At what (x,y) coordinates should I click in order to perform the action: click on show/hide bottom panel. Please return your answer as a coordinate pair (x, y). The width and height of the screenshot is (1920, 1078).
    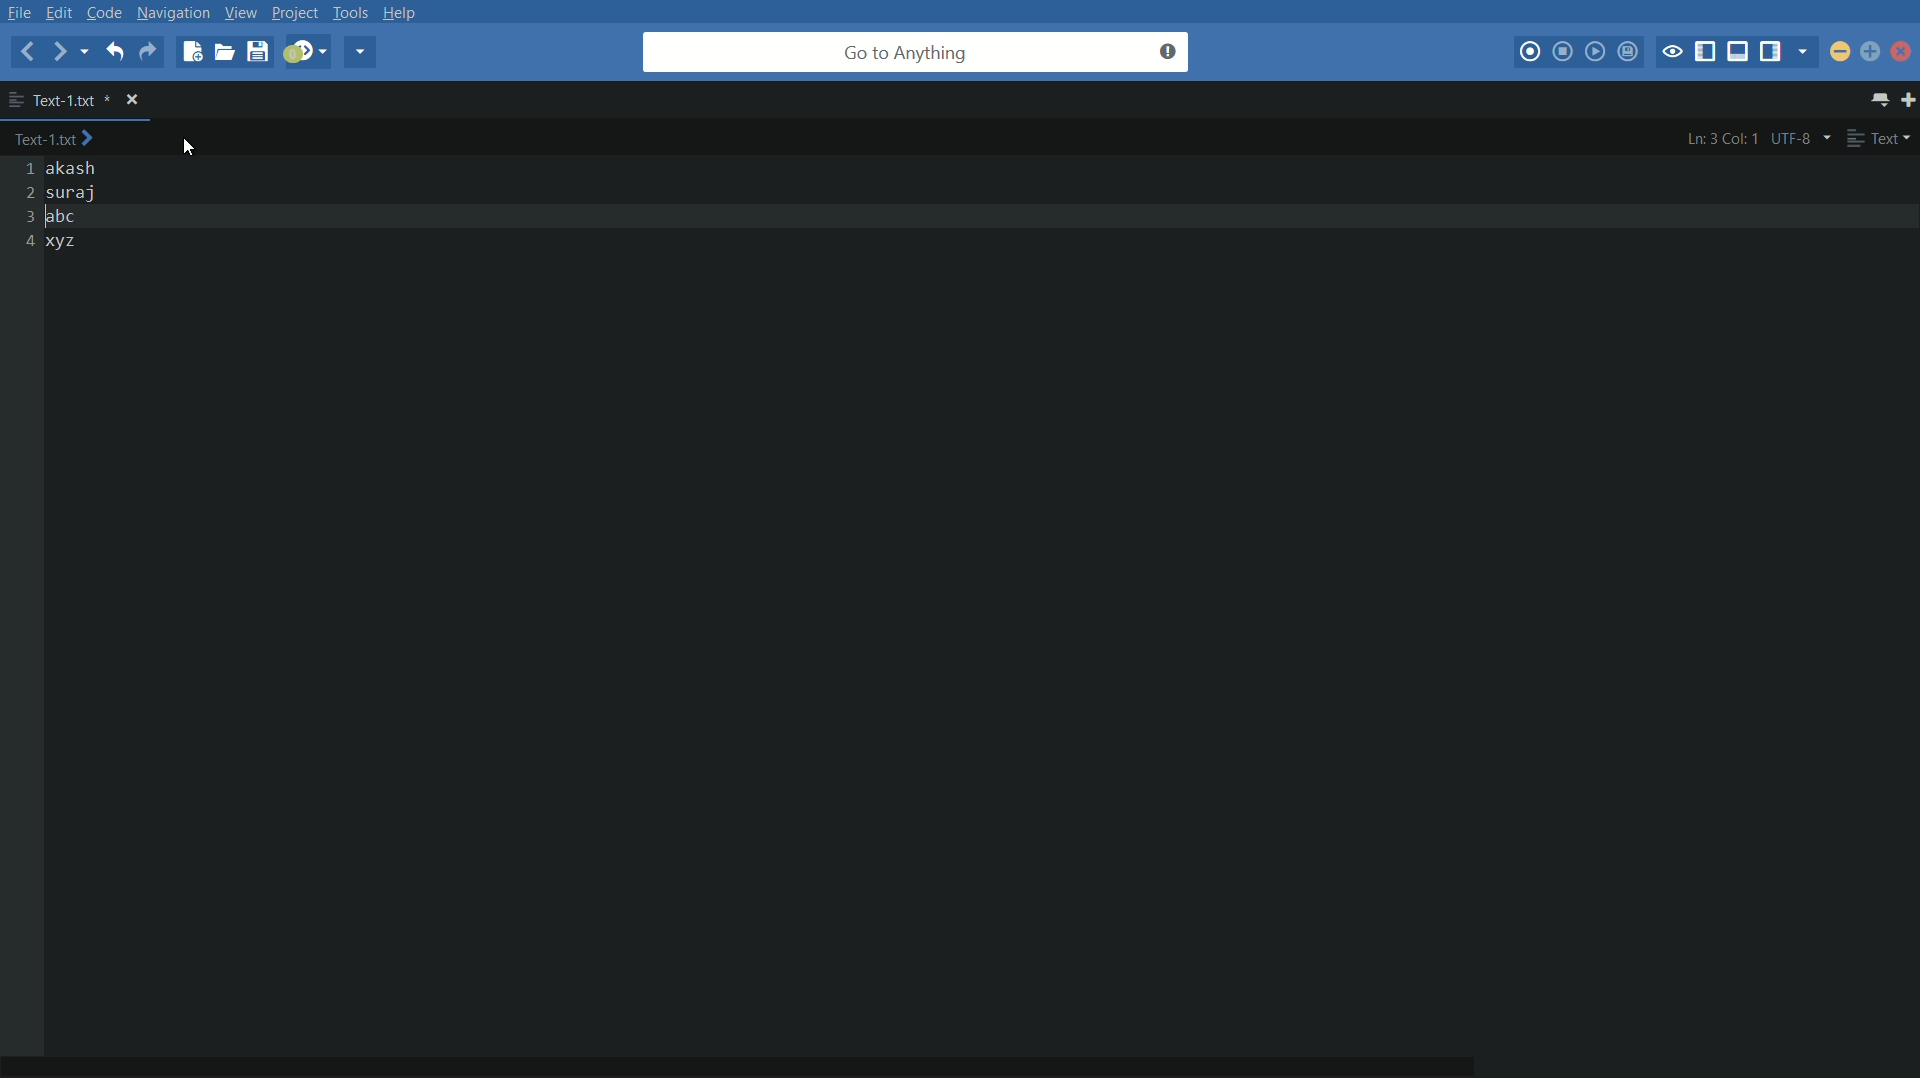
    Looking at the image, I should click on (1739, 52).